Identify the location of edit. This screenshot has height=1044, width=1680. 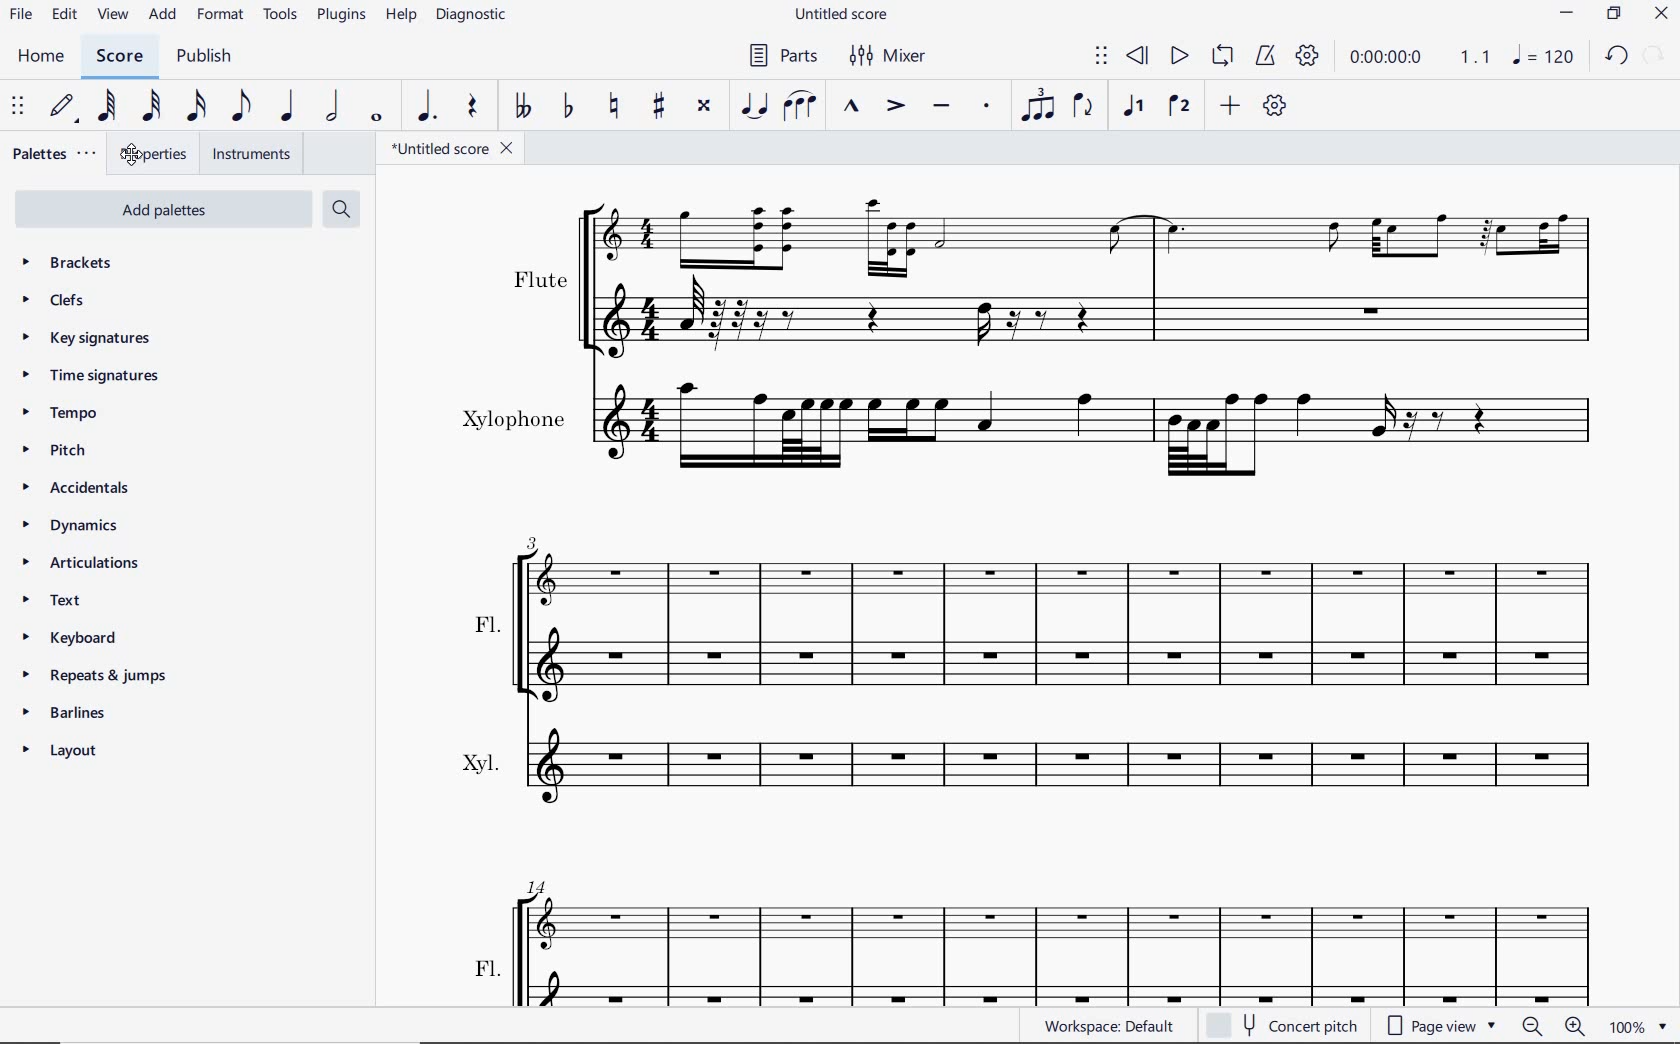
(64, 16).